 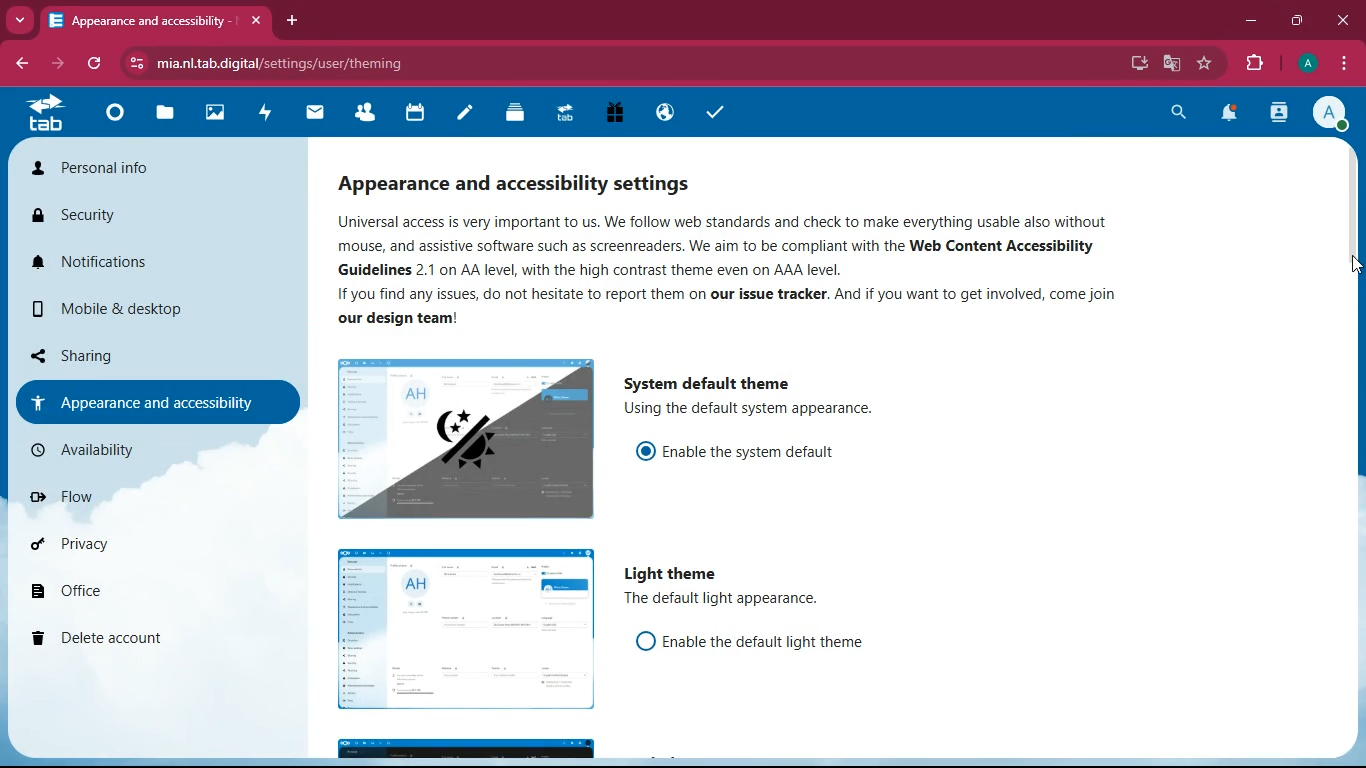 I want to click on enable, so click(x=766, y=638).